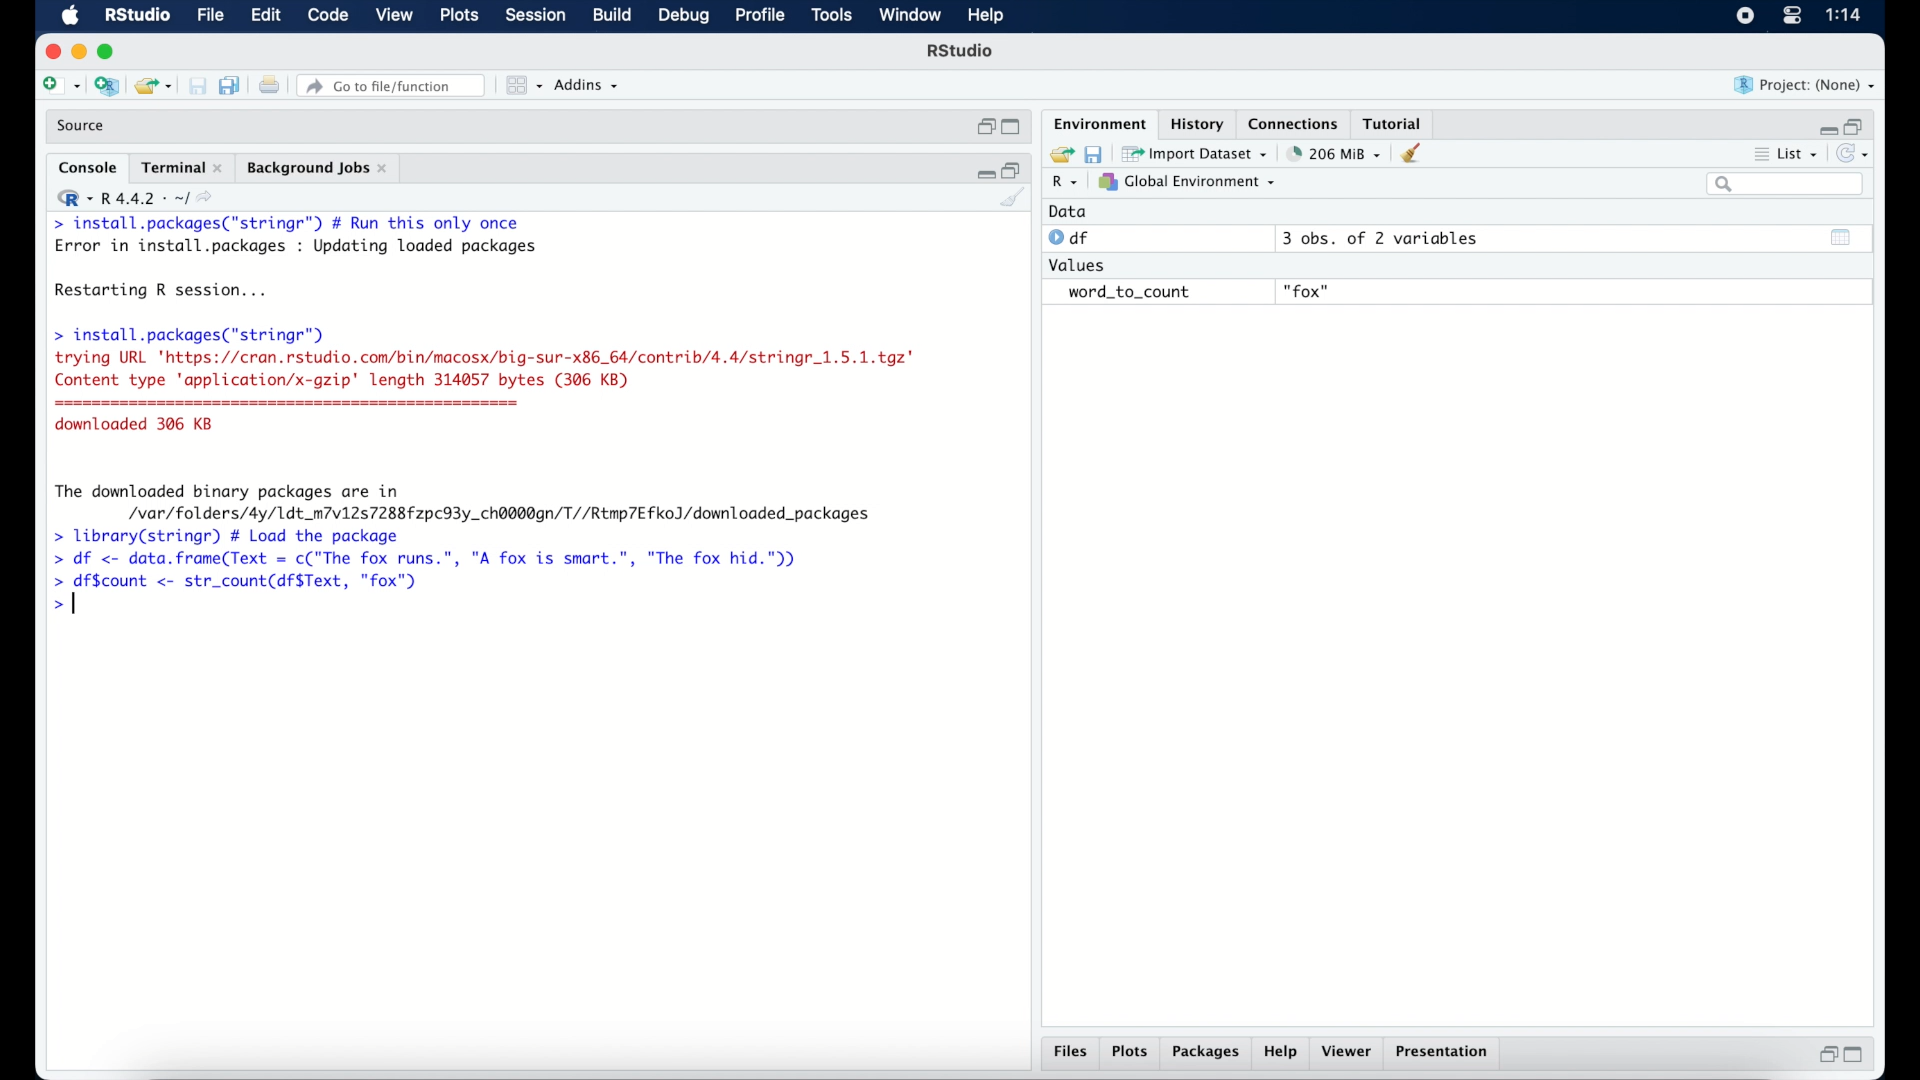 Image resolution: width=1920 pixels, height=1080 pixels. I want to click on maximize, so click(110, 52).